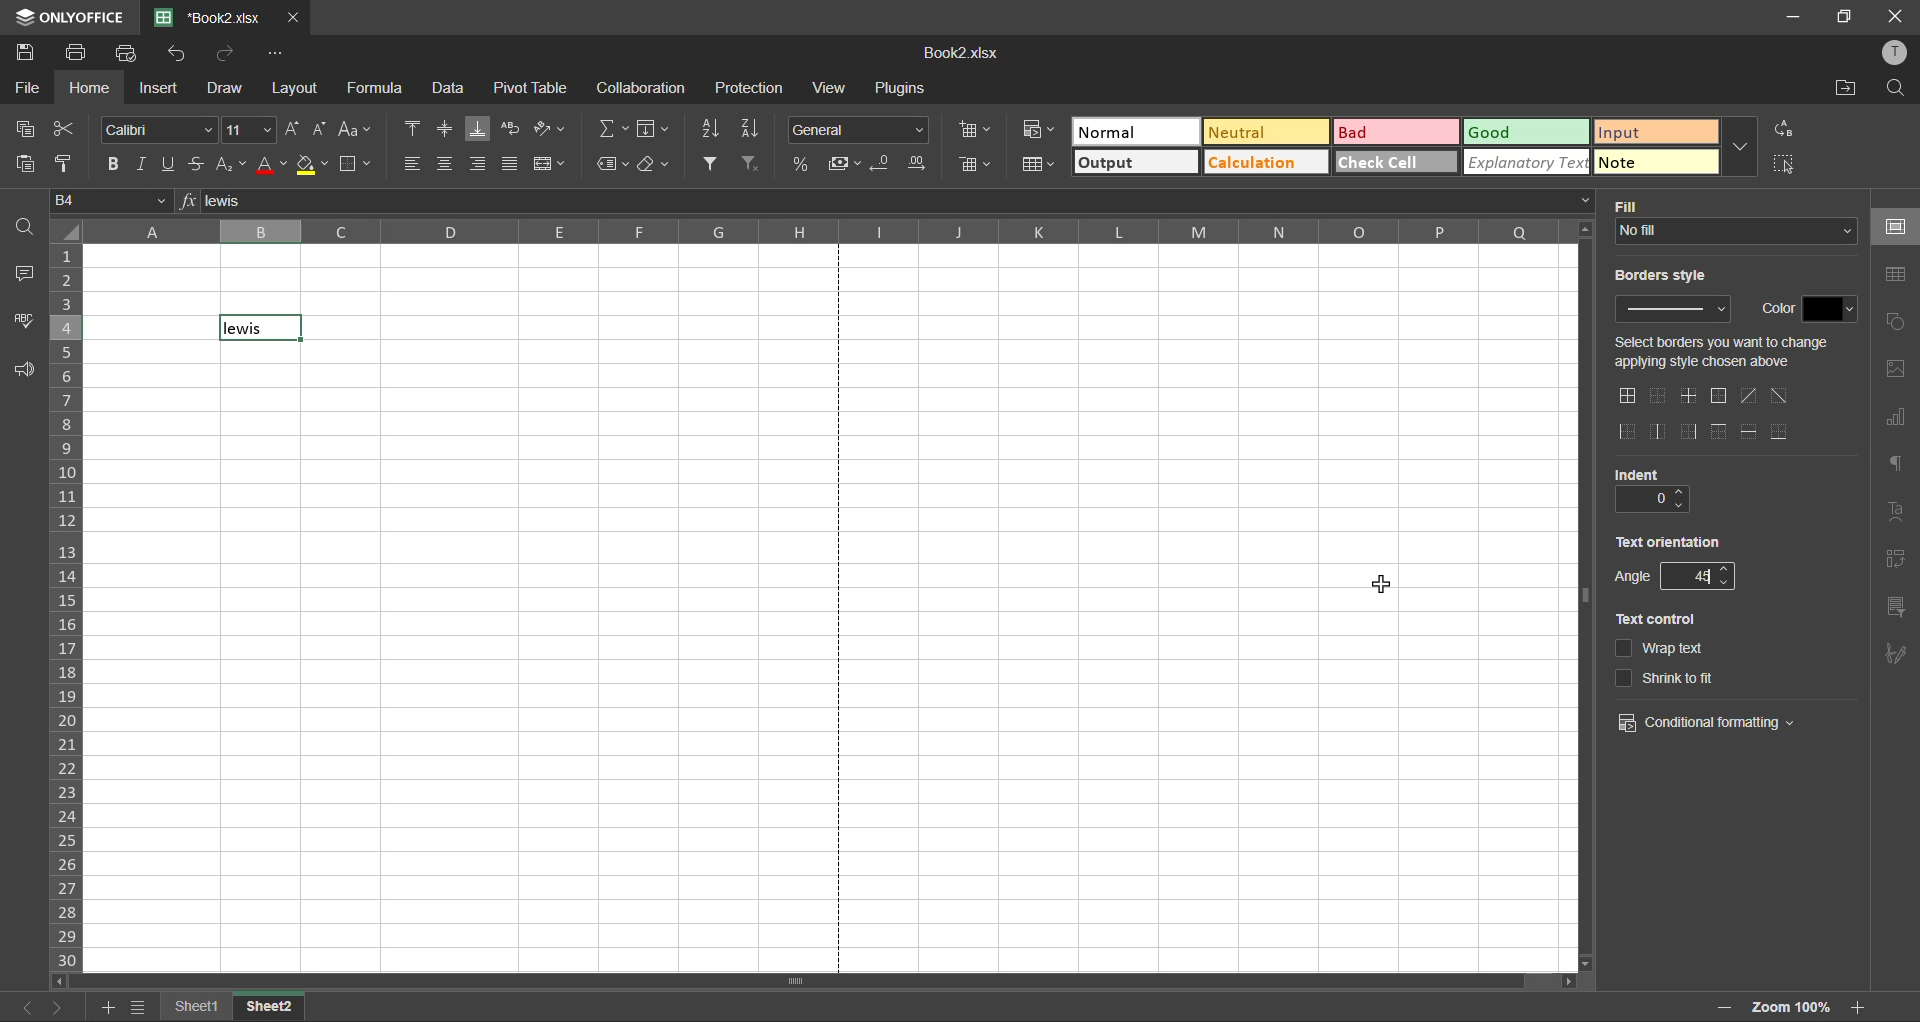  What do you see at coordinates (259, 326) in the screenshot?
I see `current cell` at bounding box center [259, 326].